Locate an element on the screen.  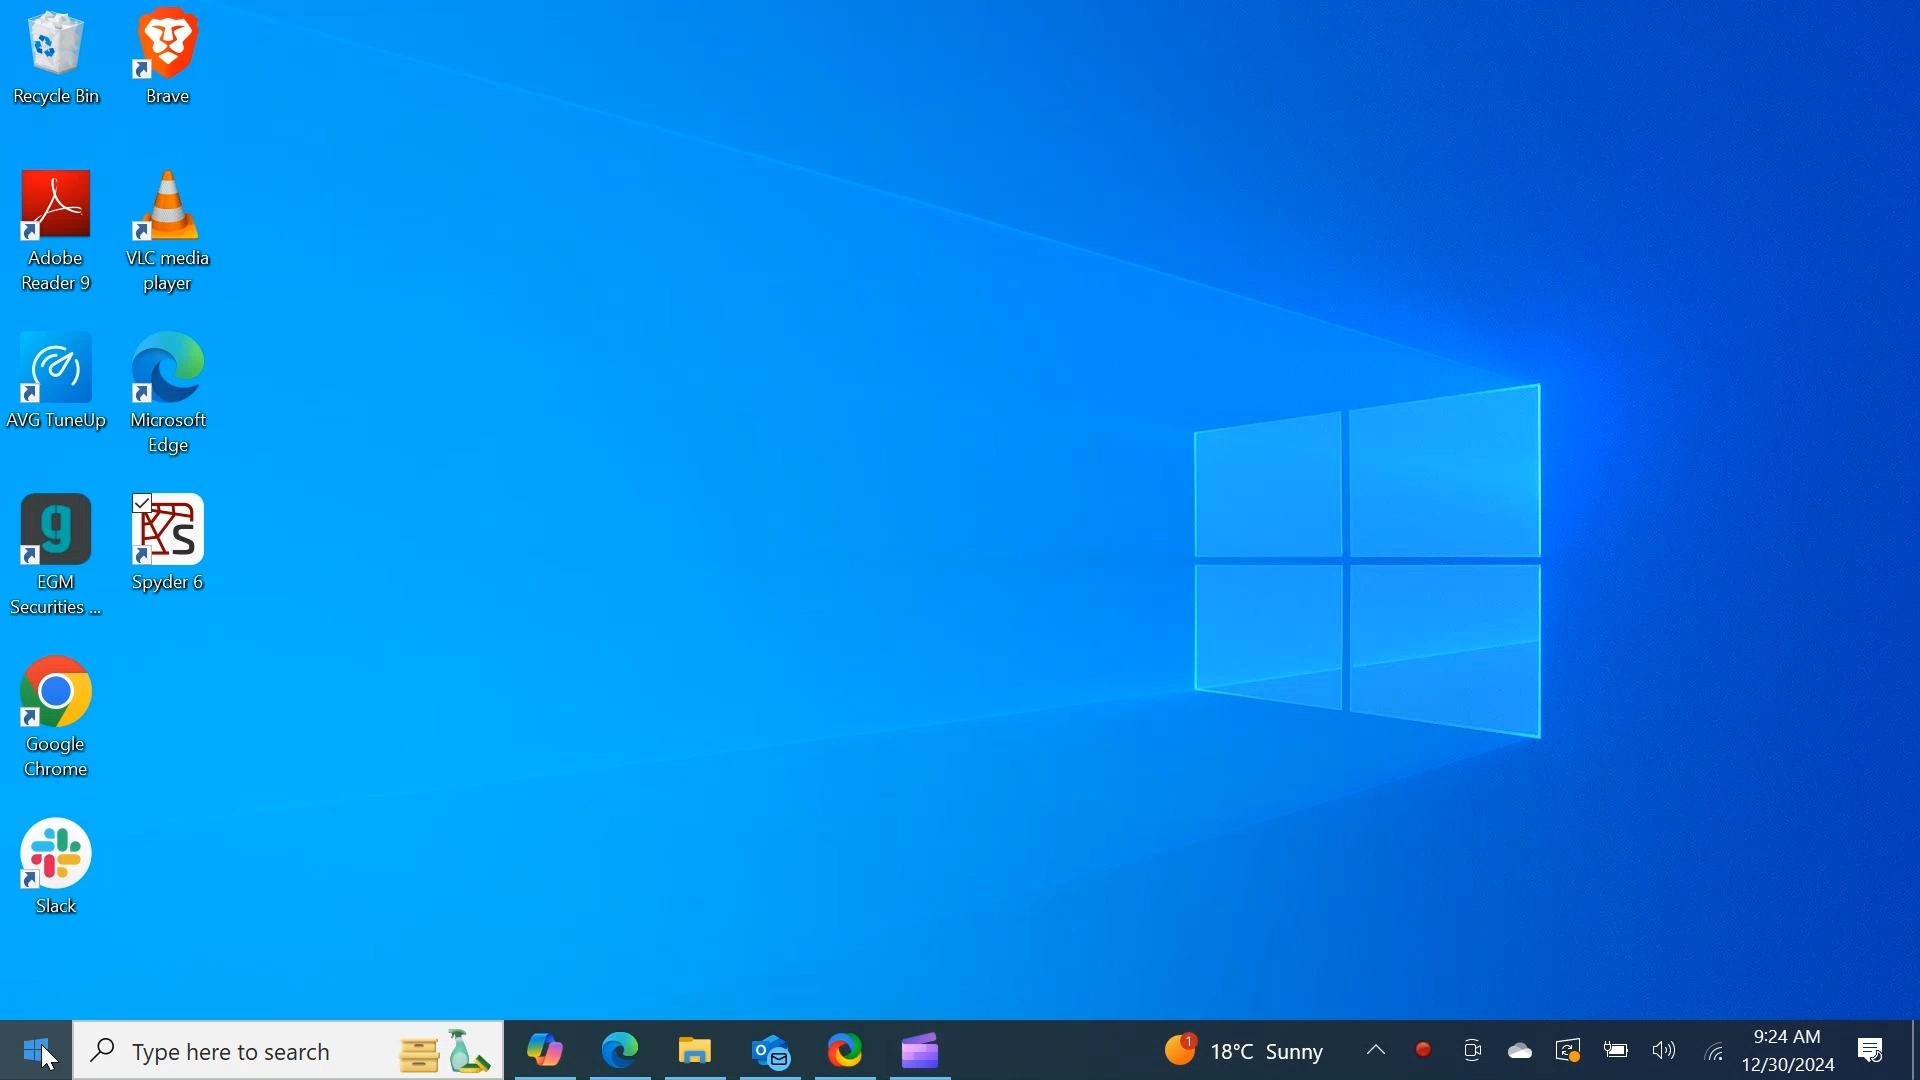
Microsoft Edge is located at coordinates (620, 1050).